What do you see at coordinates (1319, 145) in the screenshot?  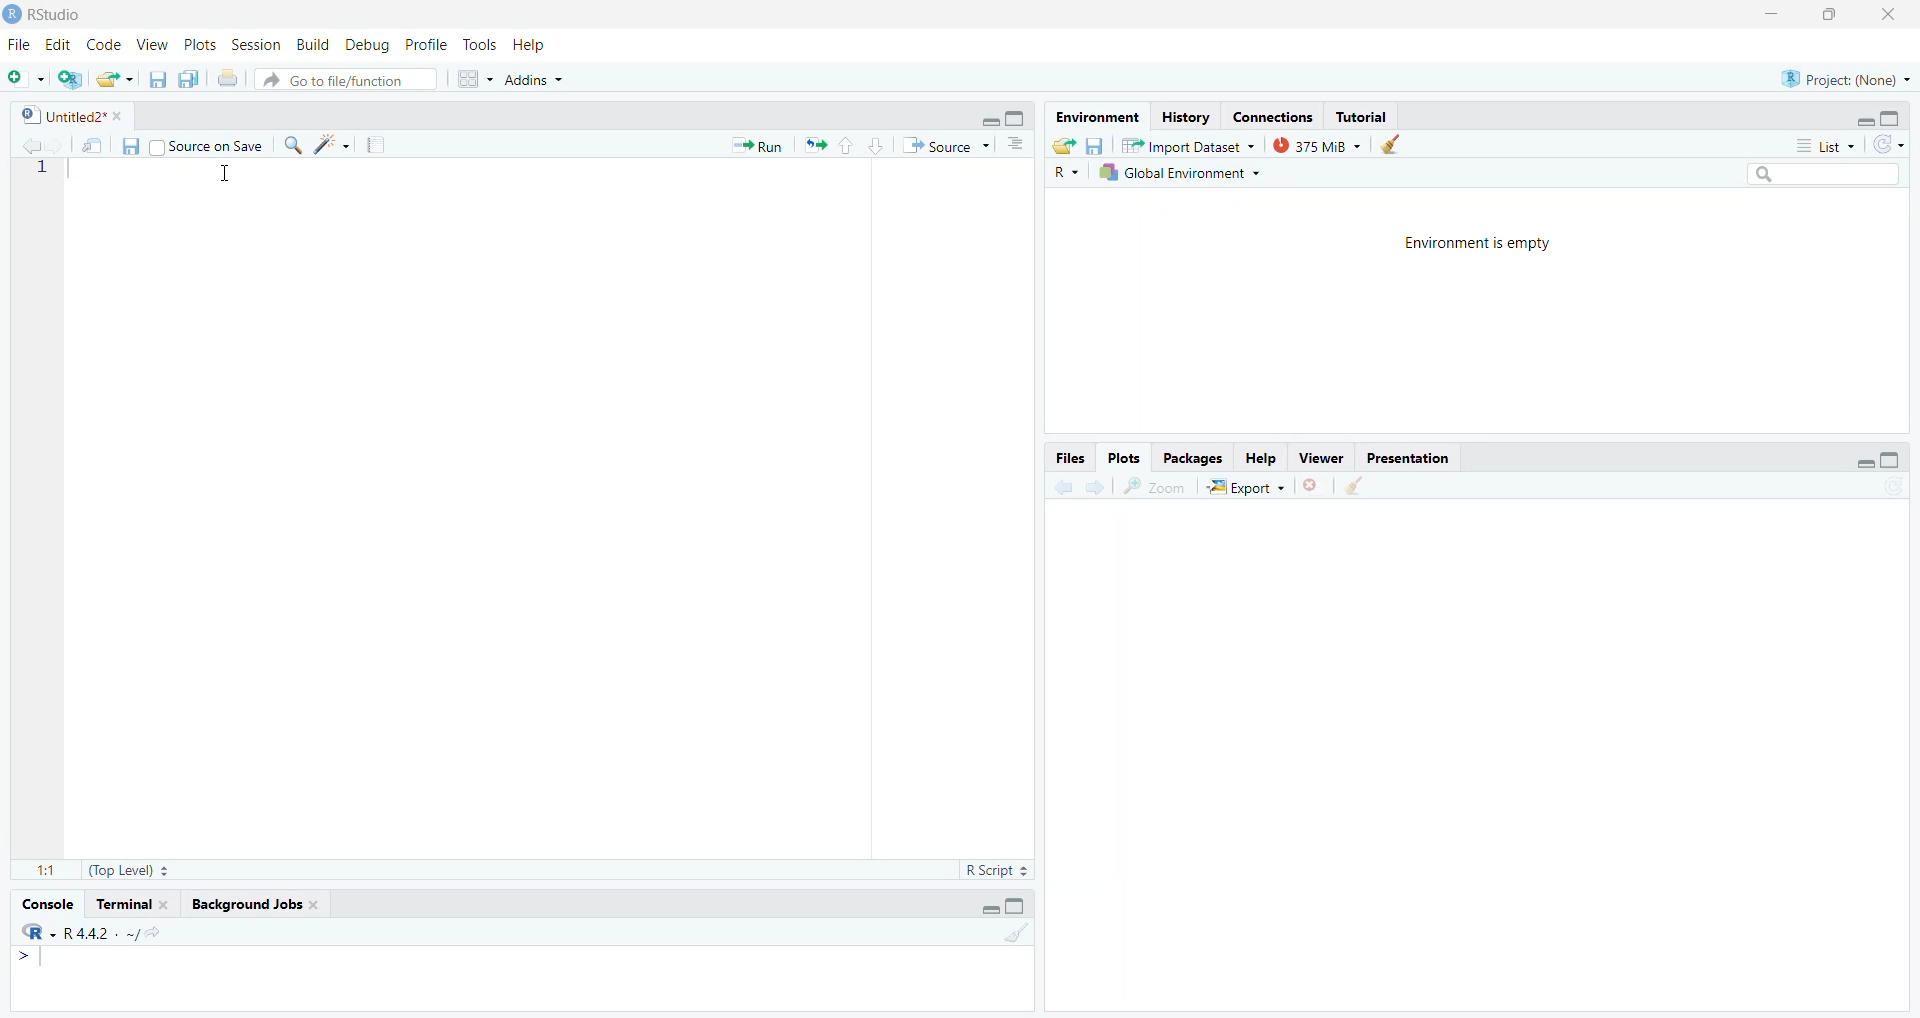 I see `375MiB ~` at bounding box center [1319, 145].